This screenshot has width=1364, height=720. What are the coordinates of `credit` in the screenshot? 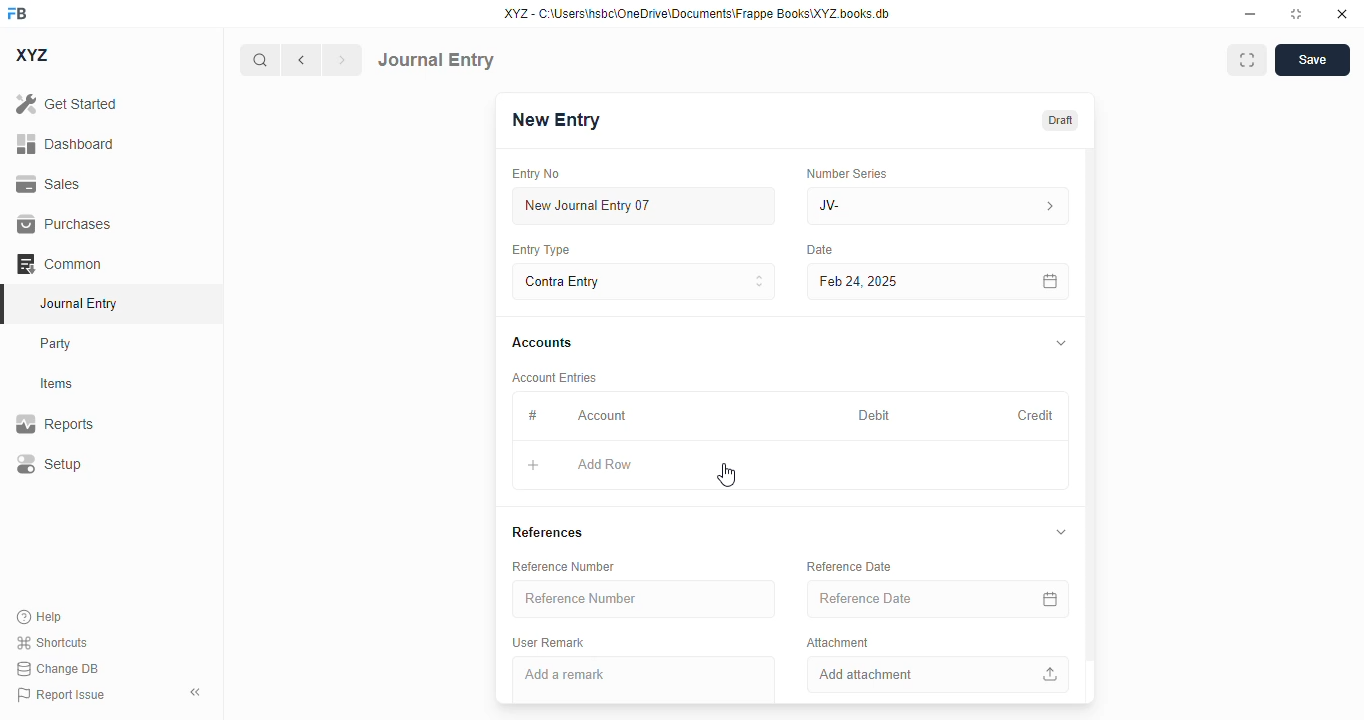 It's located at (1037, 415).